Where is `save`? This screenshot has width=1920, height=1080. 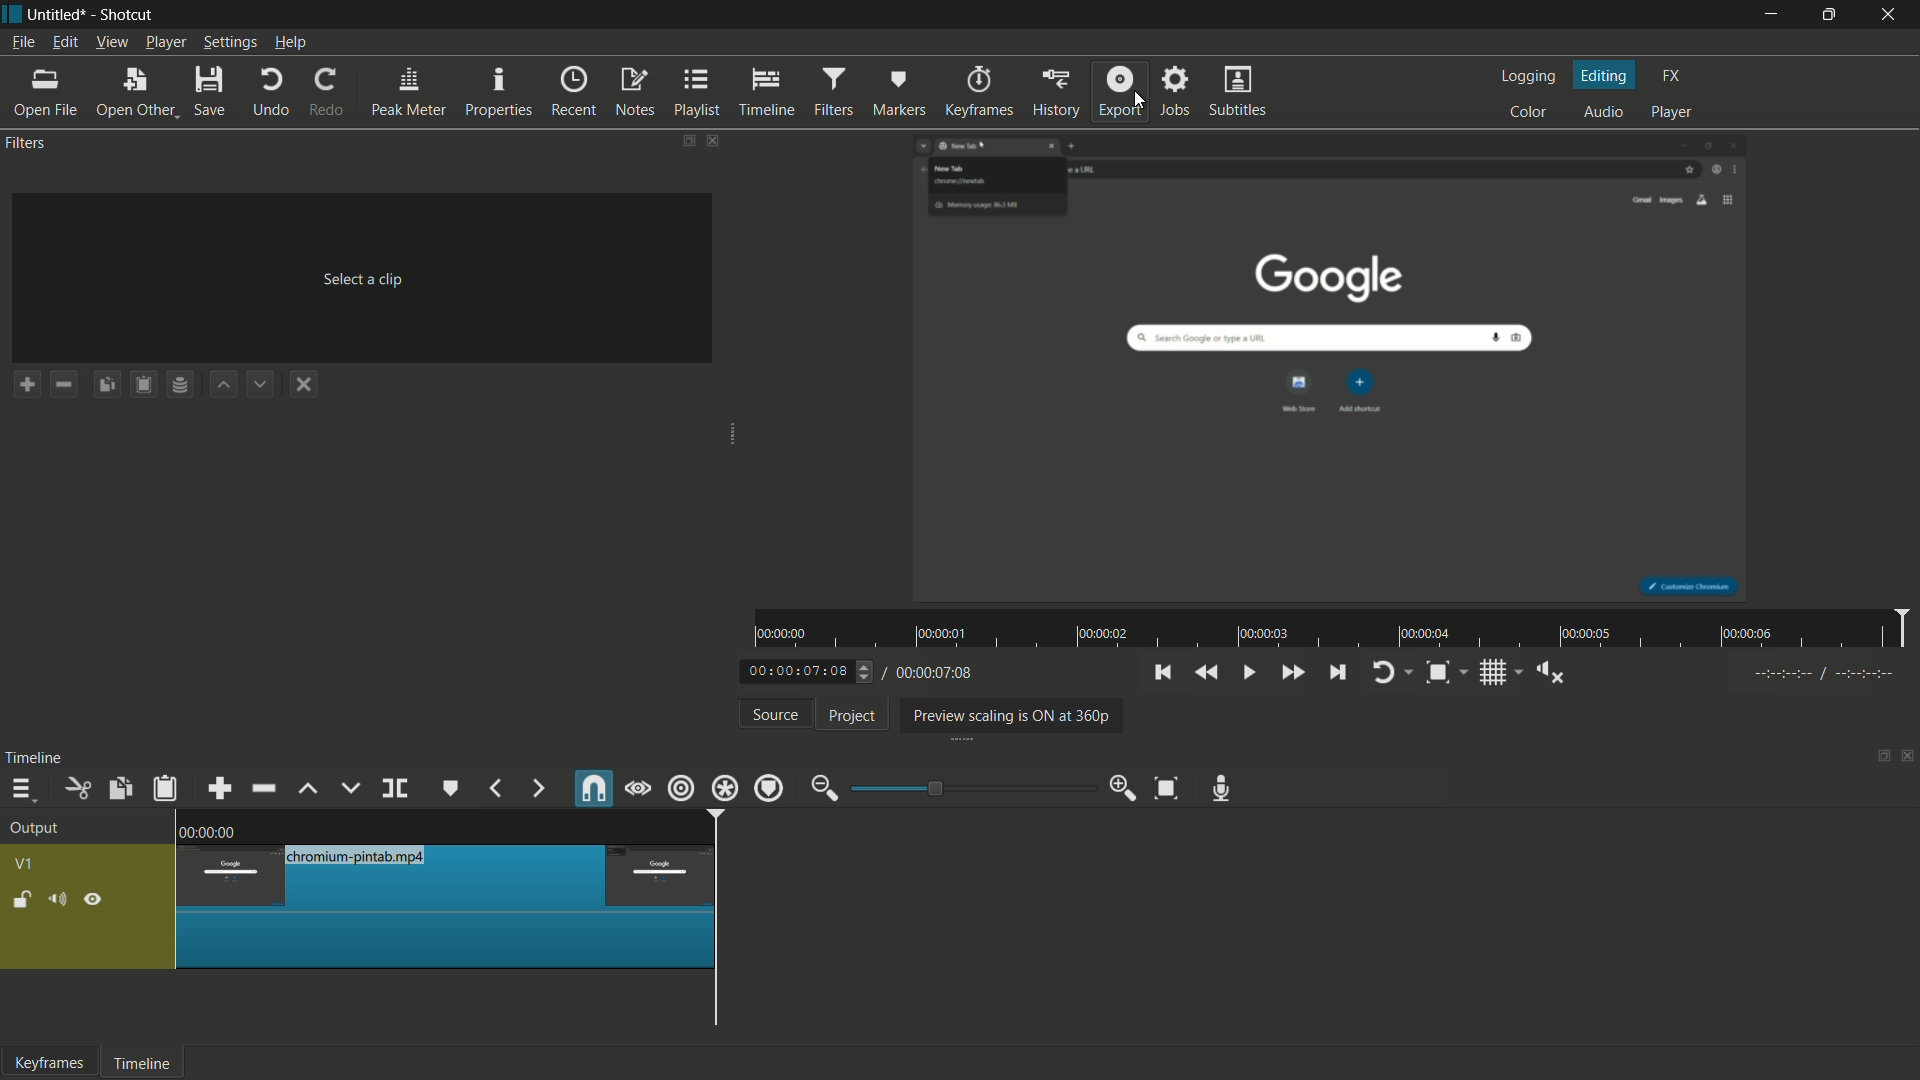
save is located at coordinates (211, 91).